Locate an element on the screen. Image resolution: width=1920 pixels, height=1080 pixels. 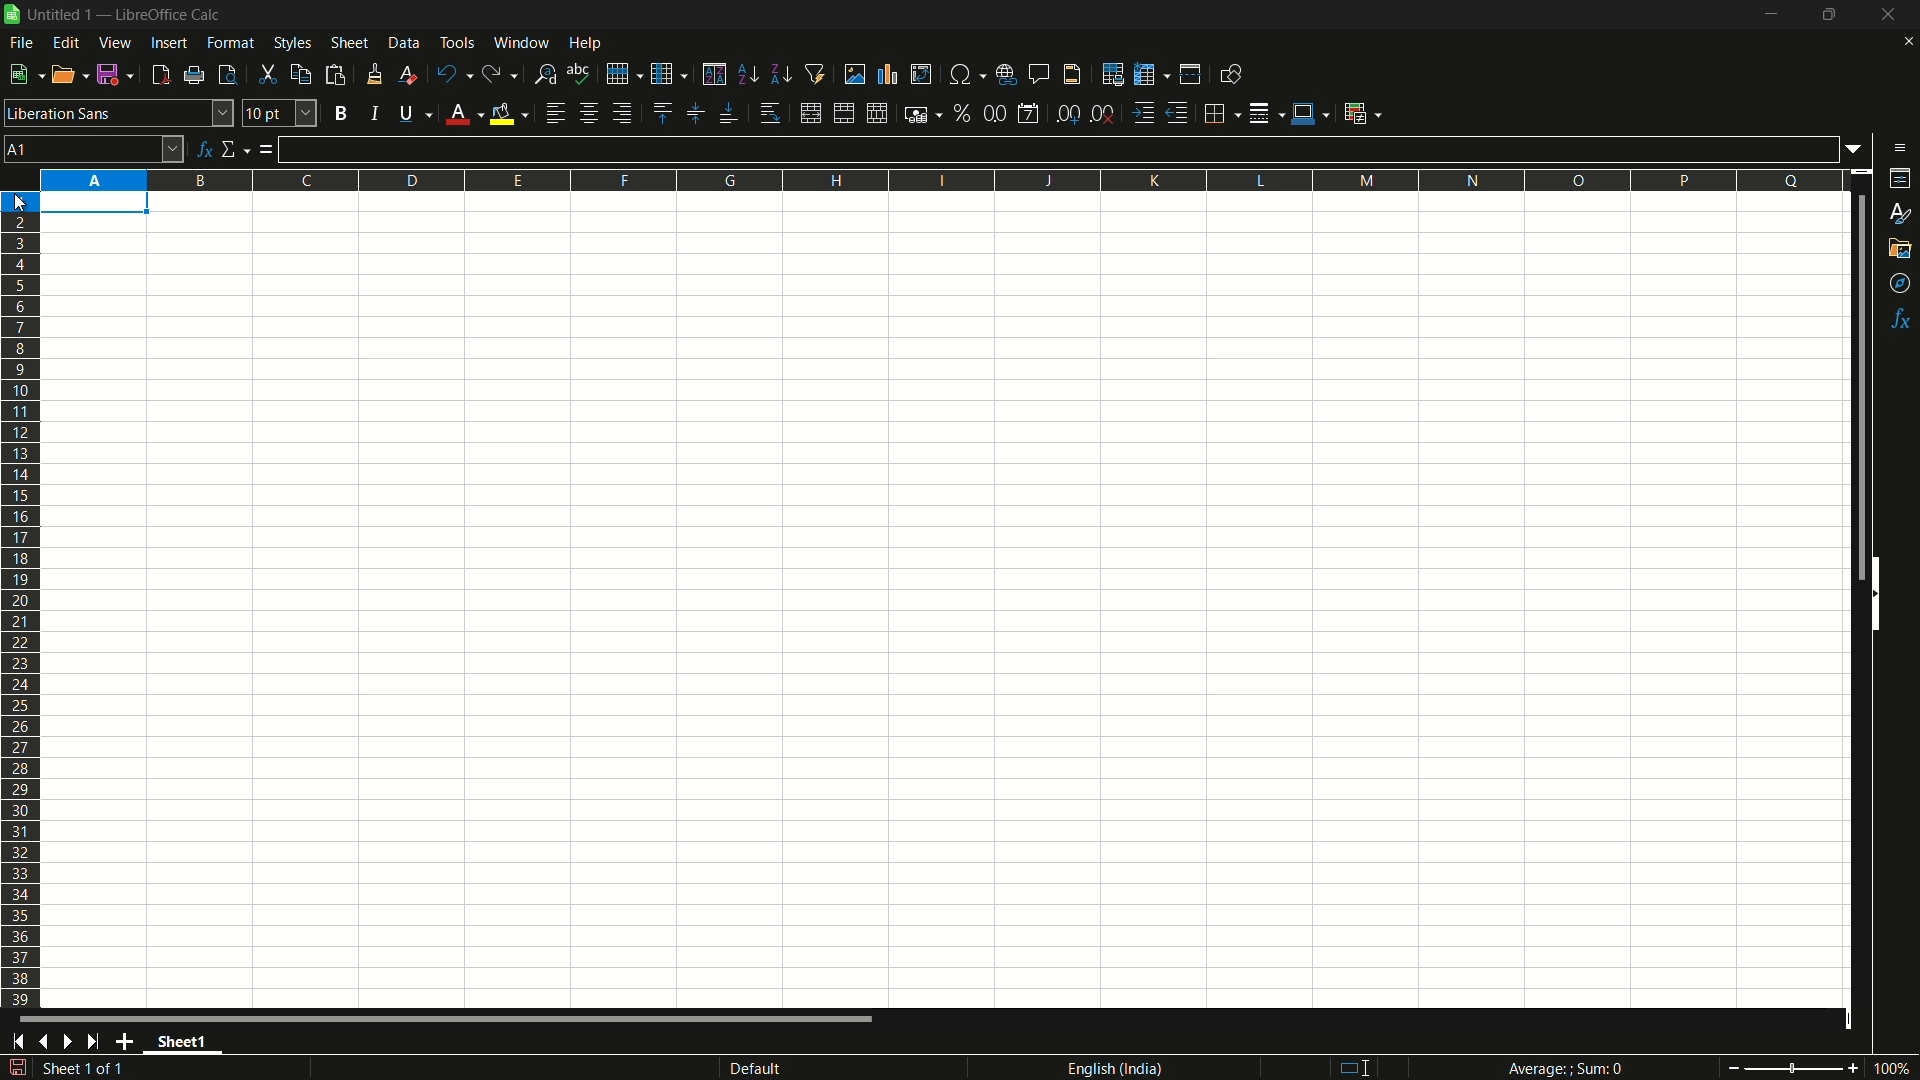
previous sheet is located at coordinates (42, 1042).